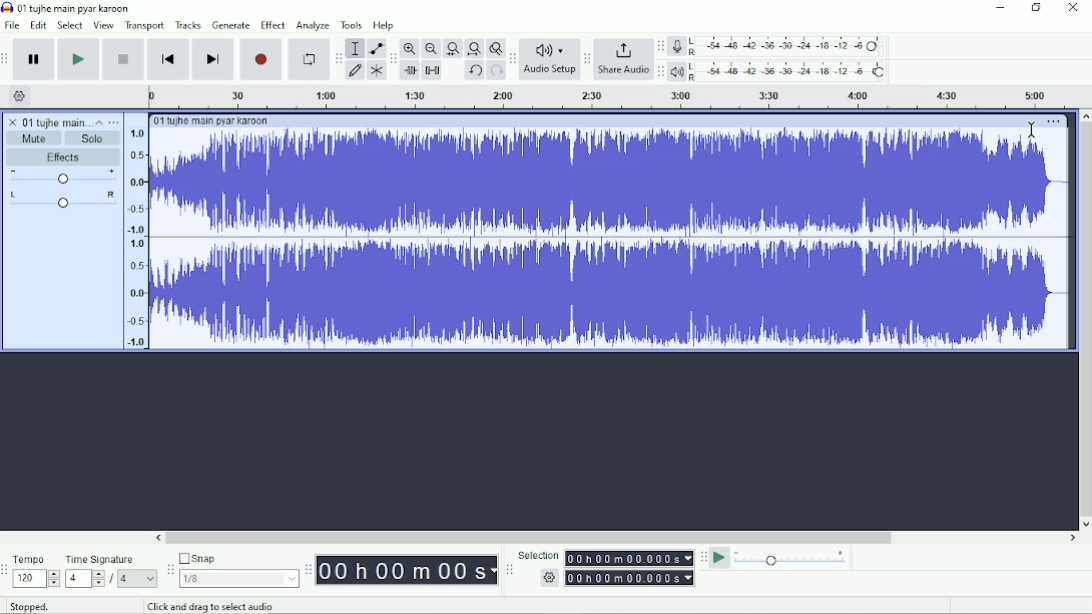 The image size is (1092, 614). Describe the element at coordinates (34, 139) in the screenshot. I see `Mute` at that location.